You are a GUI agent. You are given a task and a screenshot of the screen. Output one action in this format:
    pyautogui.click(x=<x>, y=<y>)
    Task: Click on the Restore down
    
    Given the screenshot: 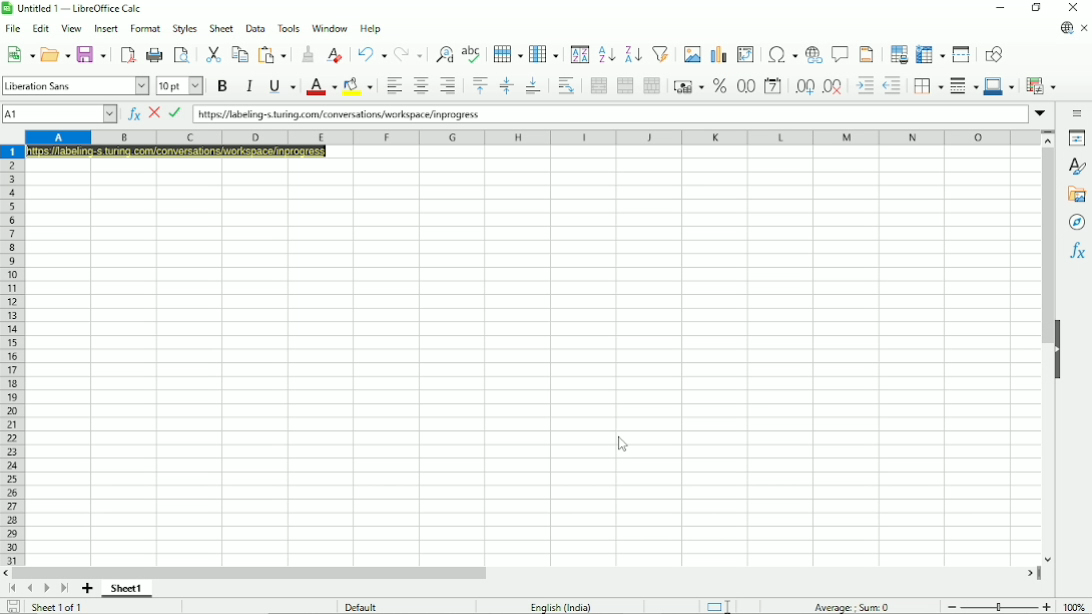 What is the action you would take?
    pyautogui.click(x=1038, y=8)
    